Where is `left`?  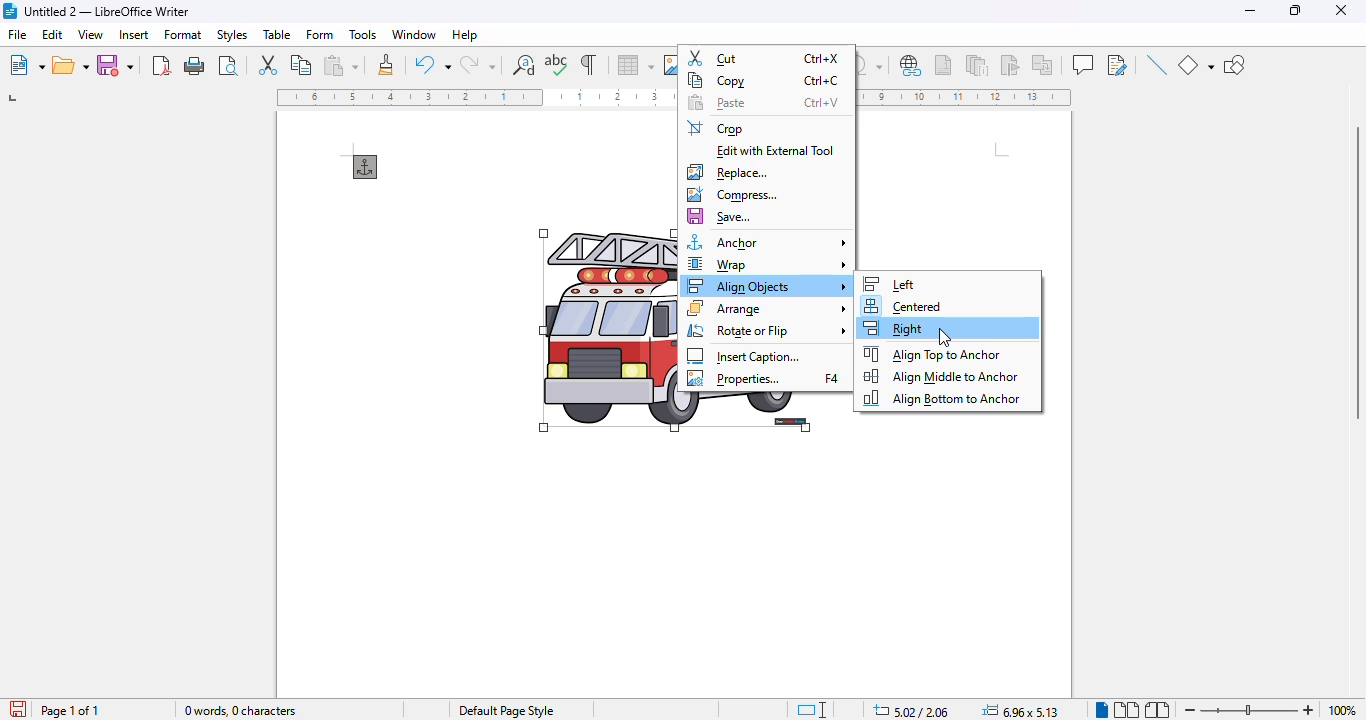 left is located at coordinates (892, 283).